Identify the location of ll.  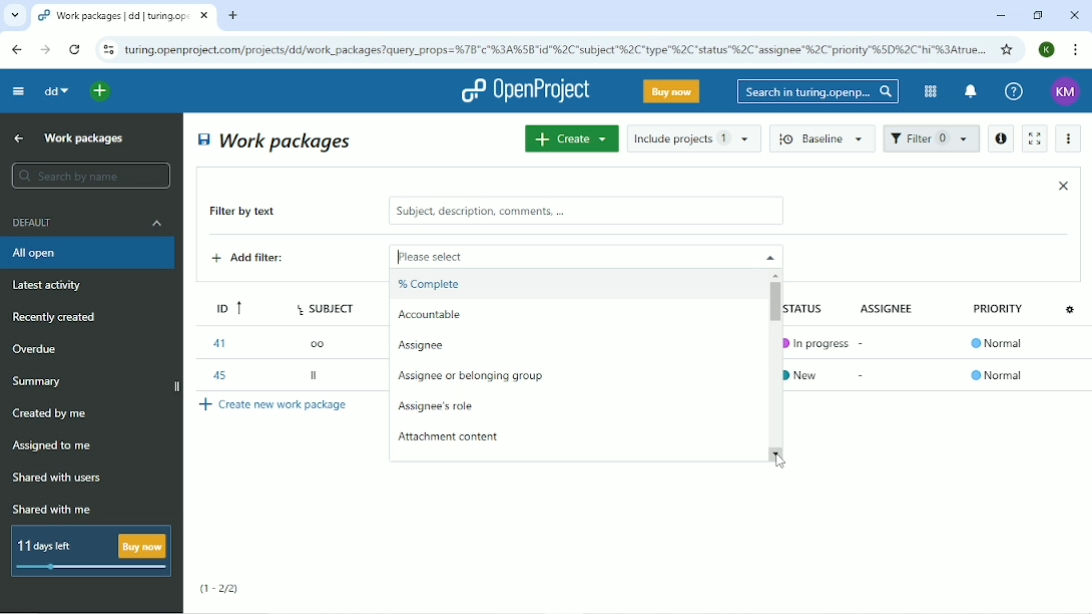
(316, 378).